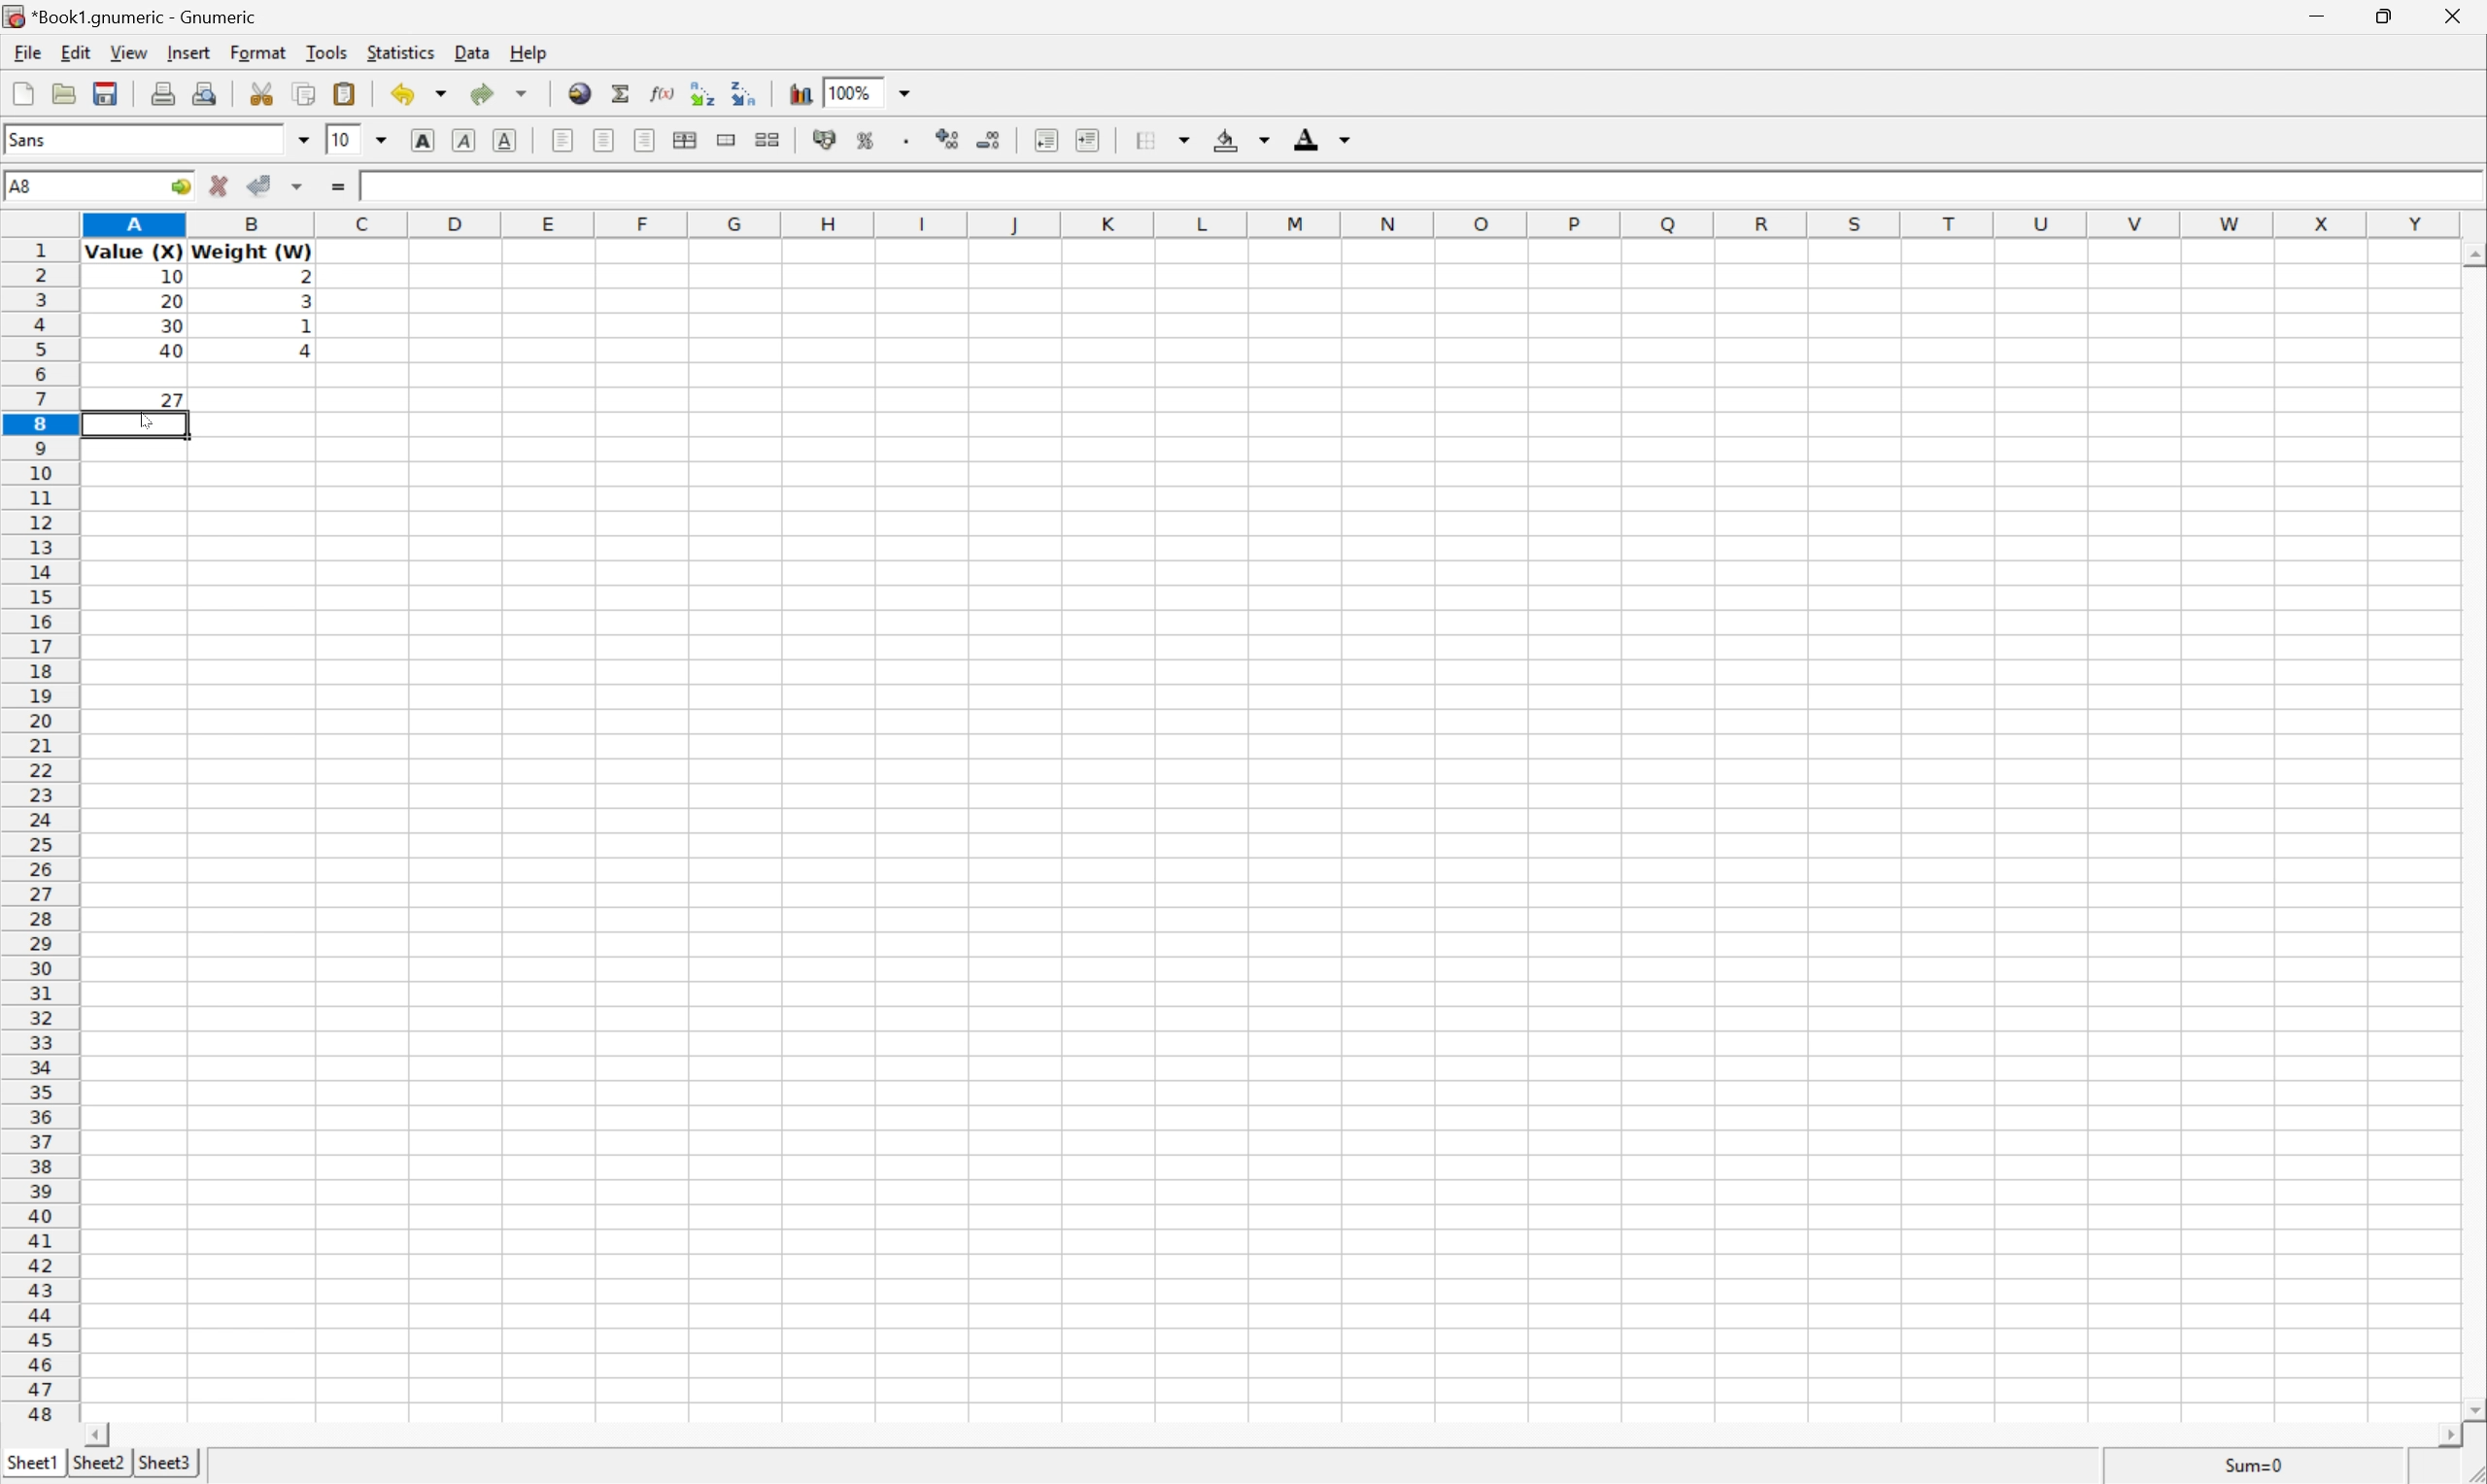 Image resolution: width=2487 pixels, height=1484 pixels. Describe the element at coordinates (37, 834) in the screenshot. I see `Row number` at that location.